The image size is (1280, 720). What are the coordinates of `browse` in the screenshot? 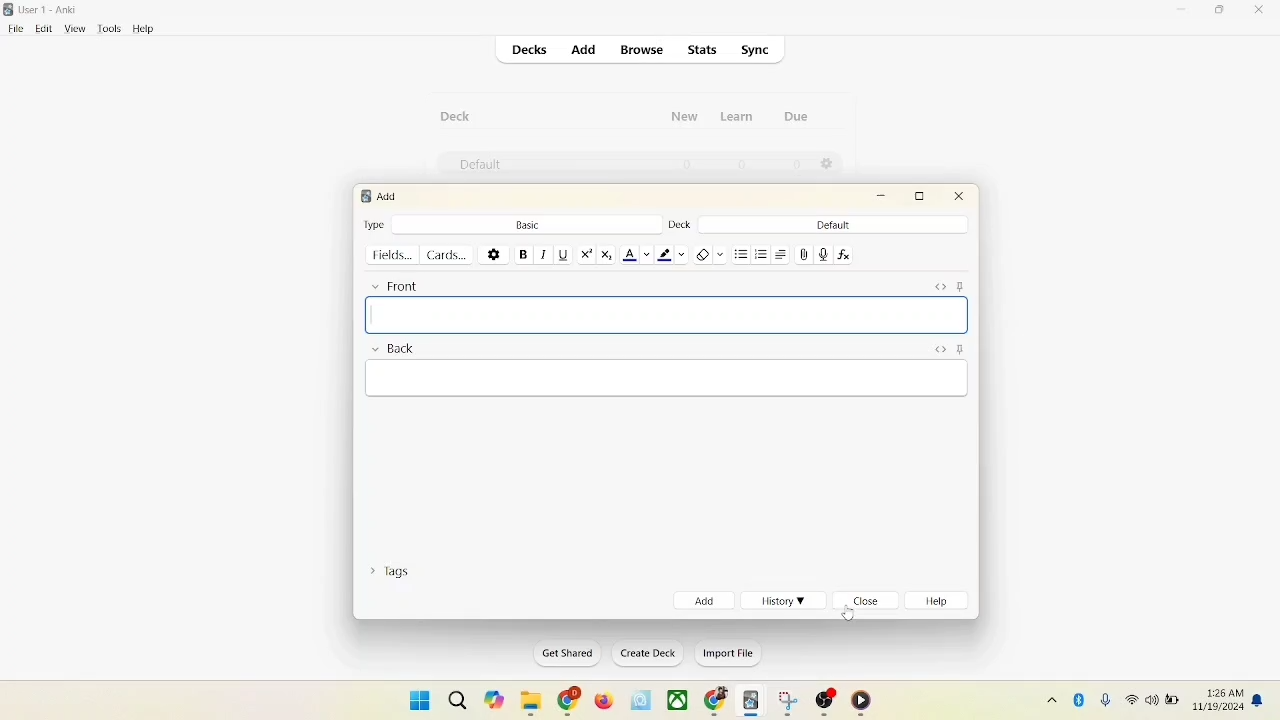 It's located at (644, 51).